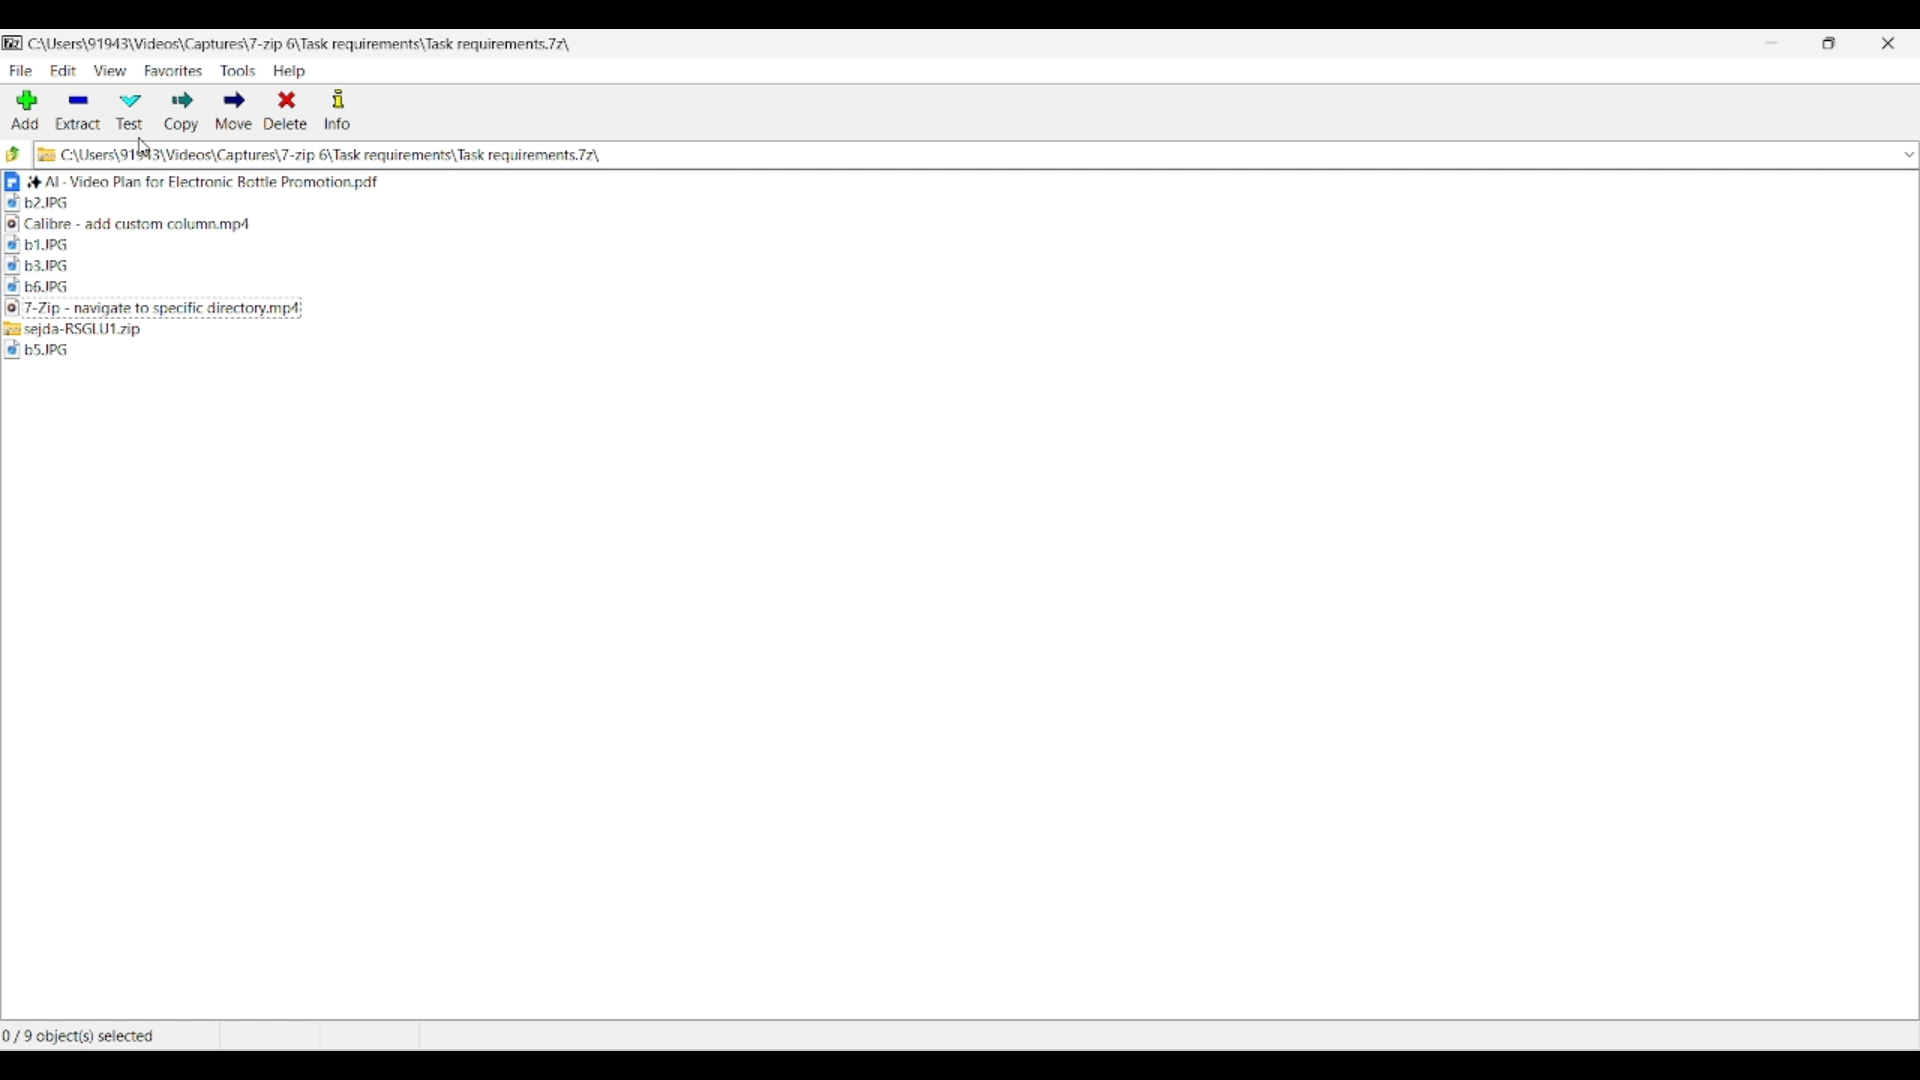 The width and height of the screenshot is (1920, 1080). I want to click on Move, so click(234, 110).